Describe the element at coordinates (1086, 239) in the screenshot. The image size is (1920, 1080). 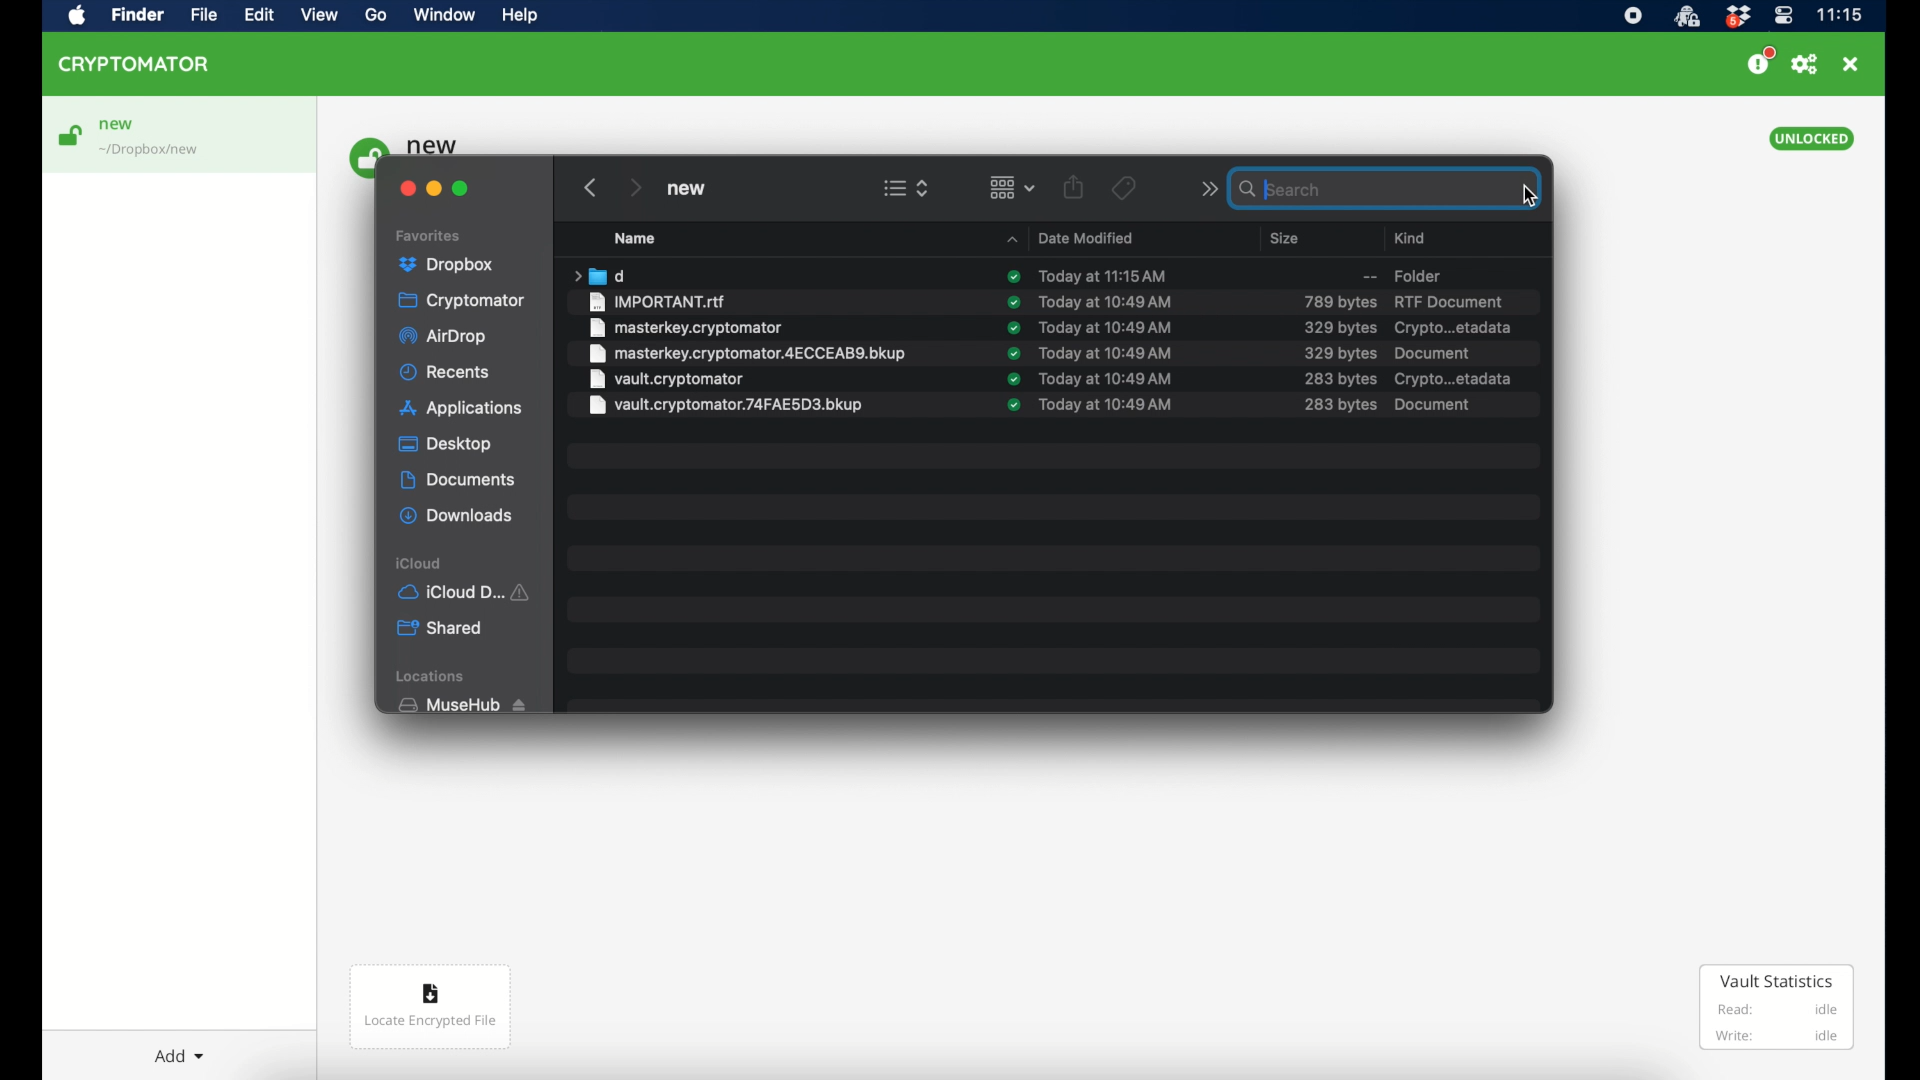
I see `date modified` at that location.